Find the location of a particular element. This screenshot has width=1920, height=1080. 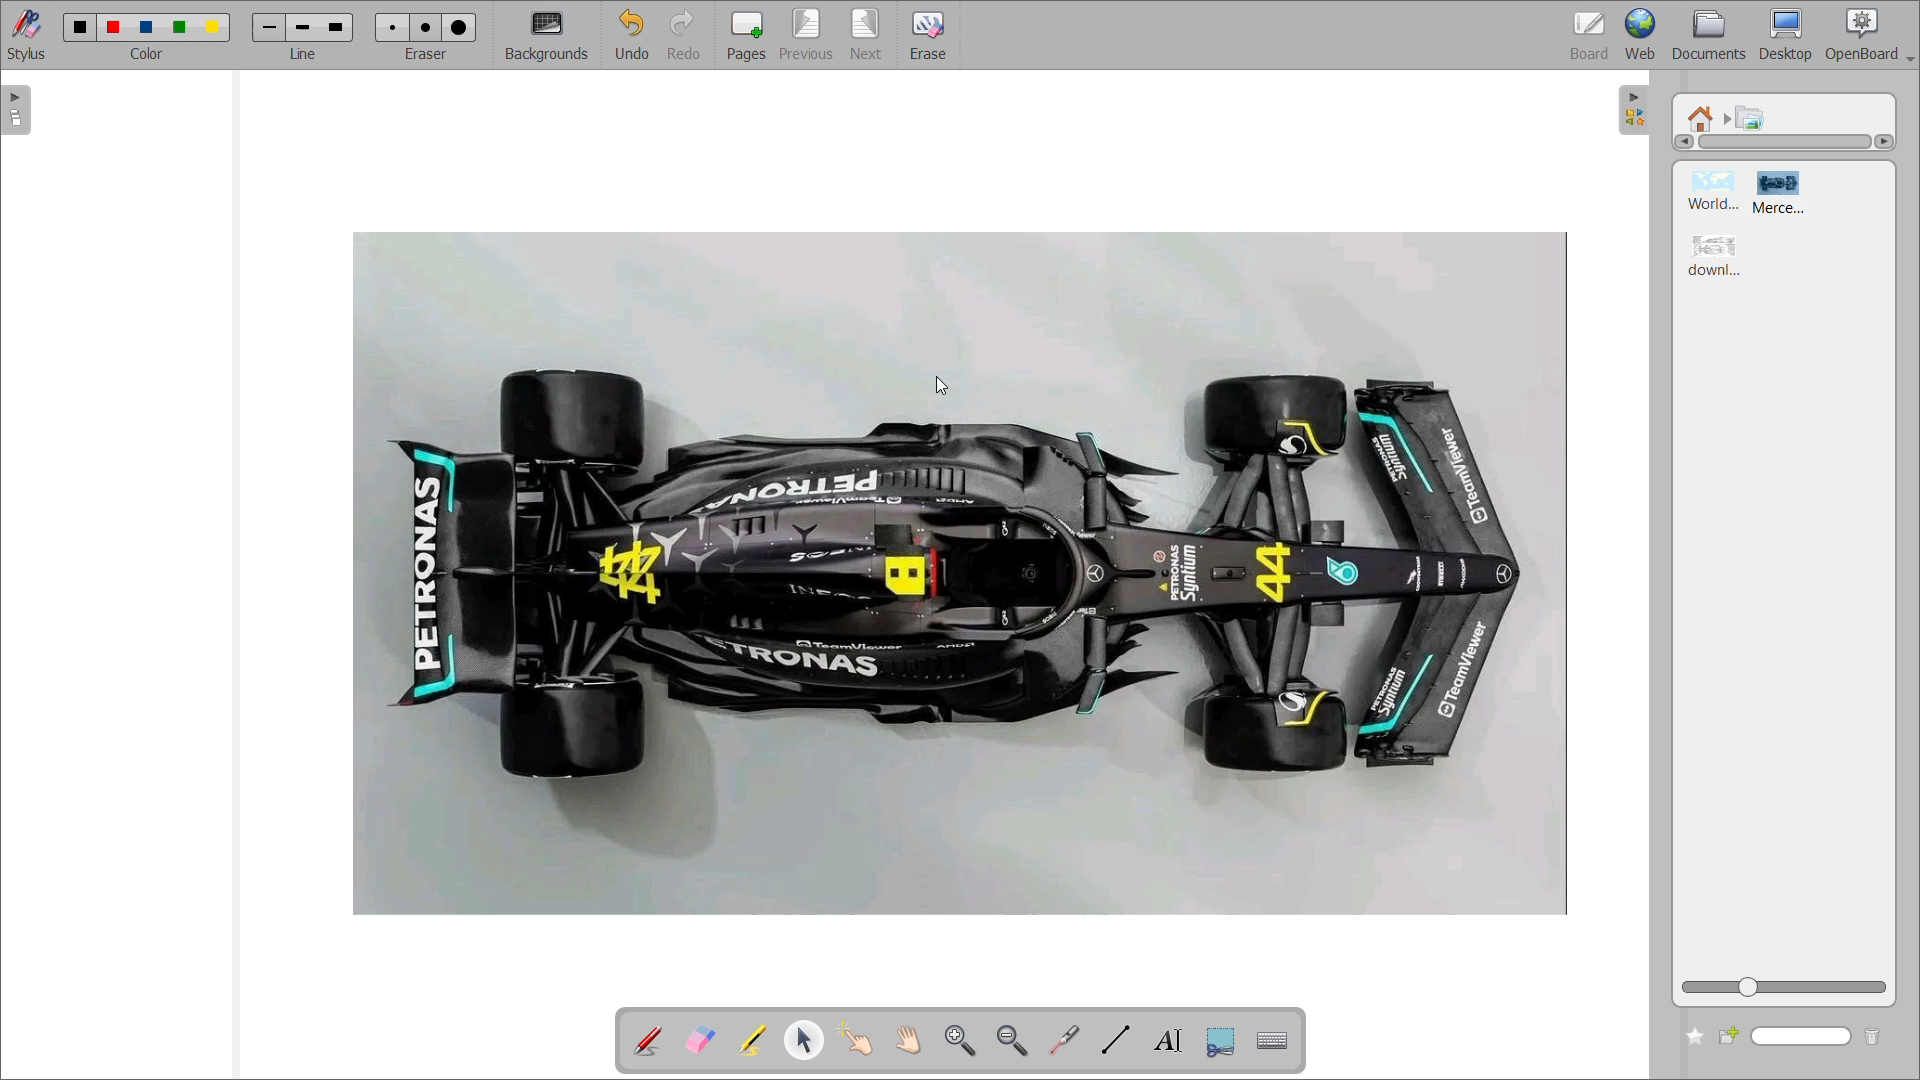

eraser 2 is located at coordinates (426, 28).